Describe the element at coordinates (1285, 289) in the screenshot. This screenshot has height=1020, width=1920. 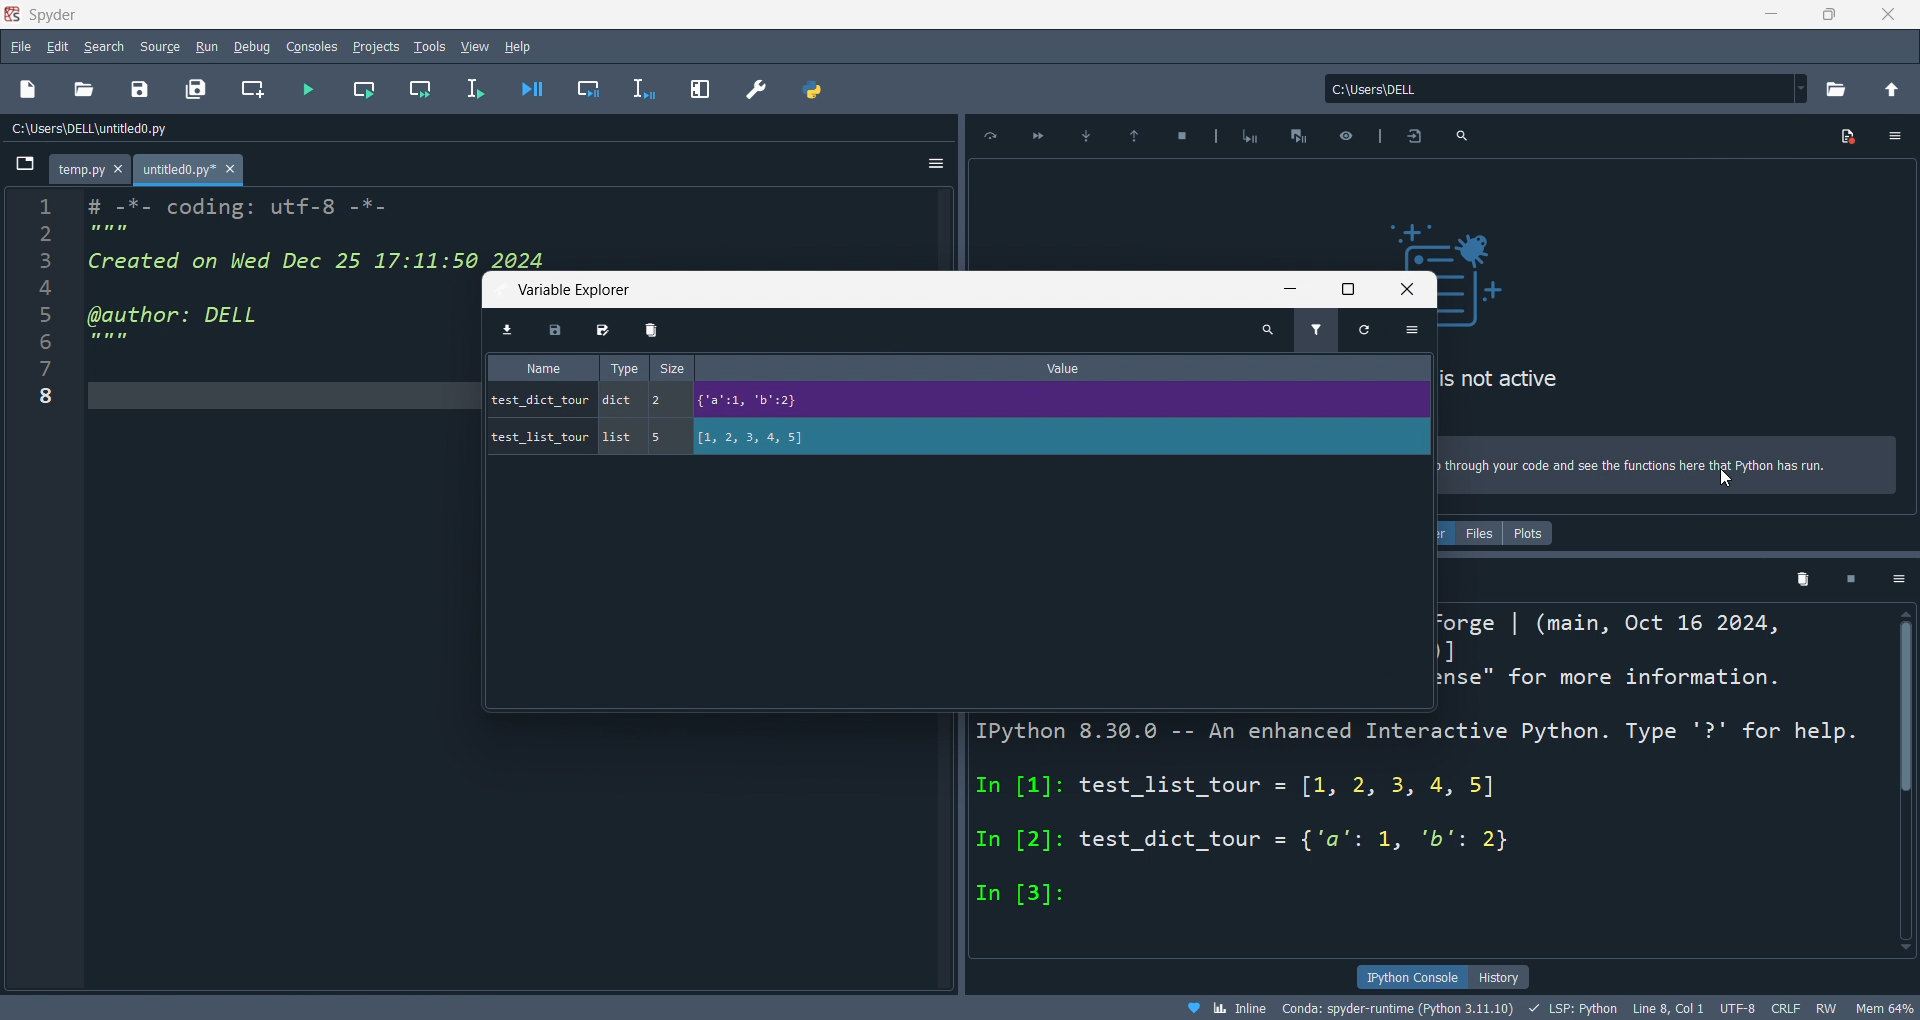
I see `minimize` at that location.